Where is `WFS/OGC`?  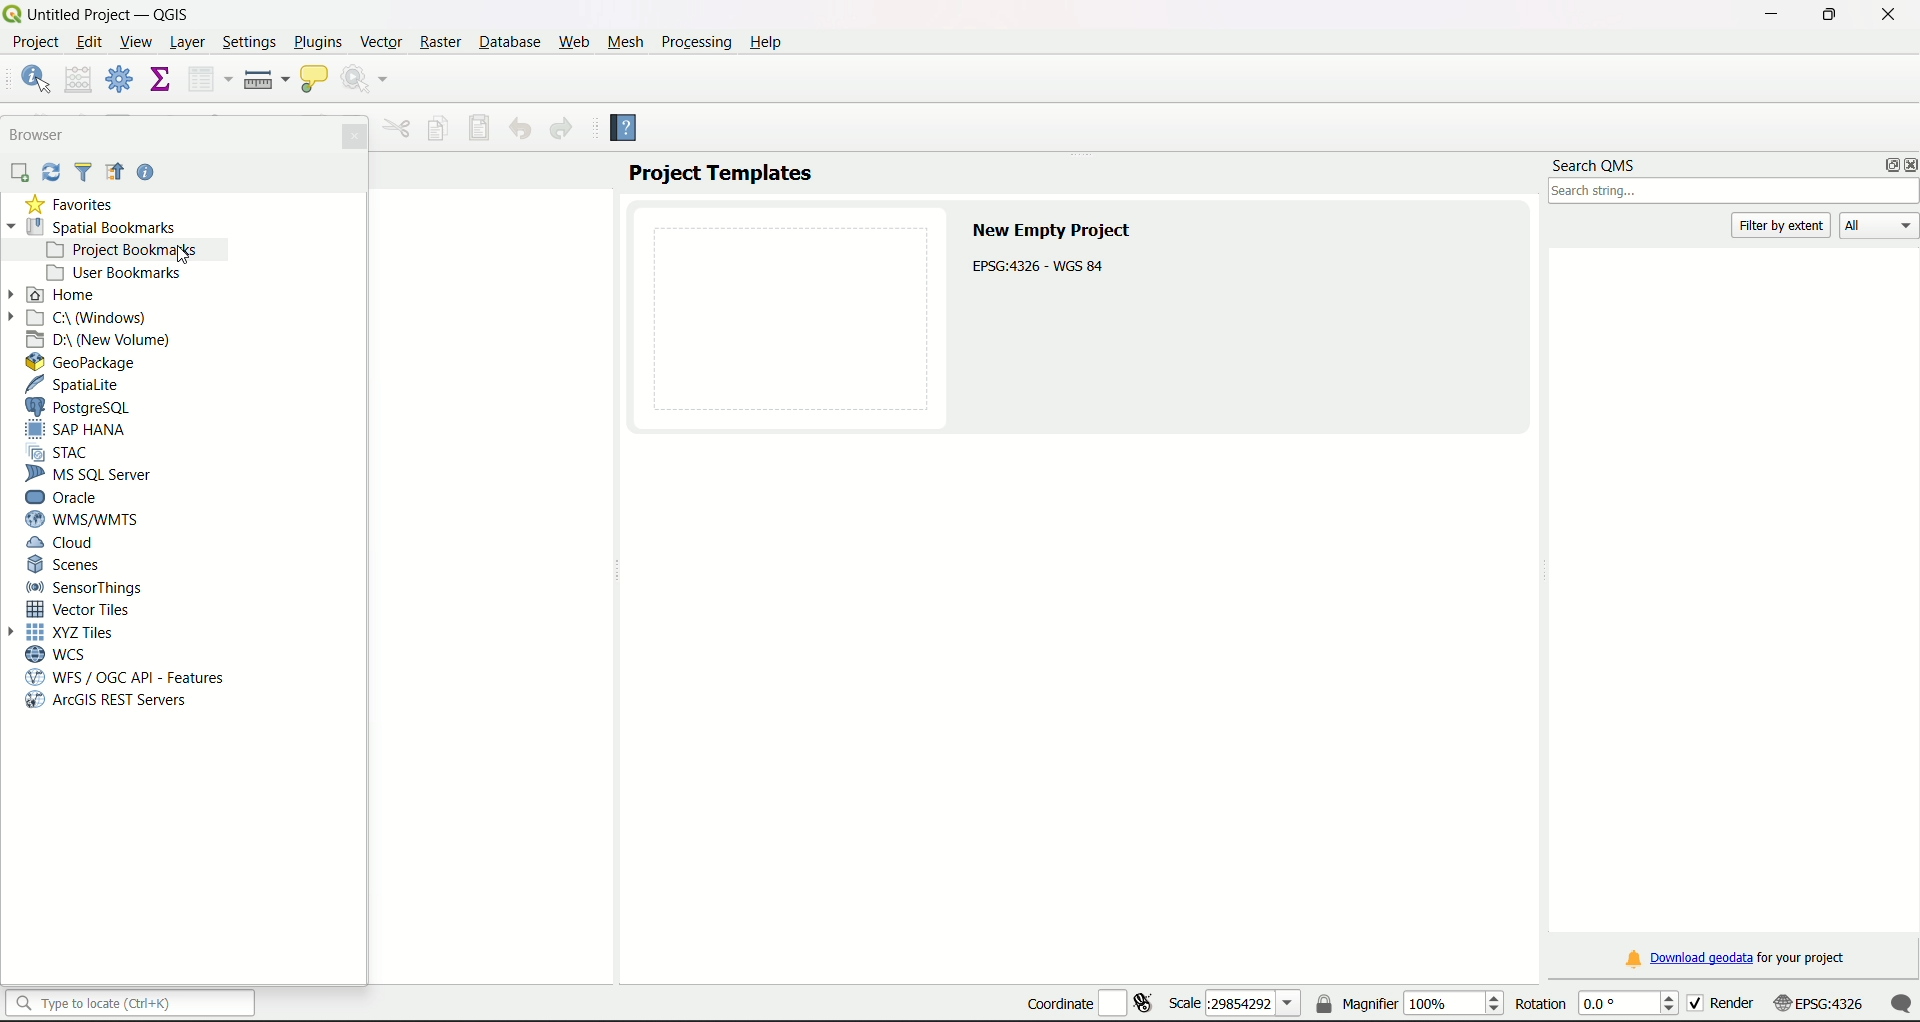 WFS/OGC is located at coordinates (132, 677).